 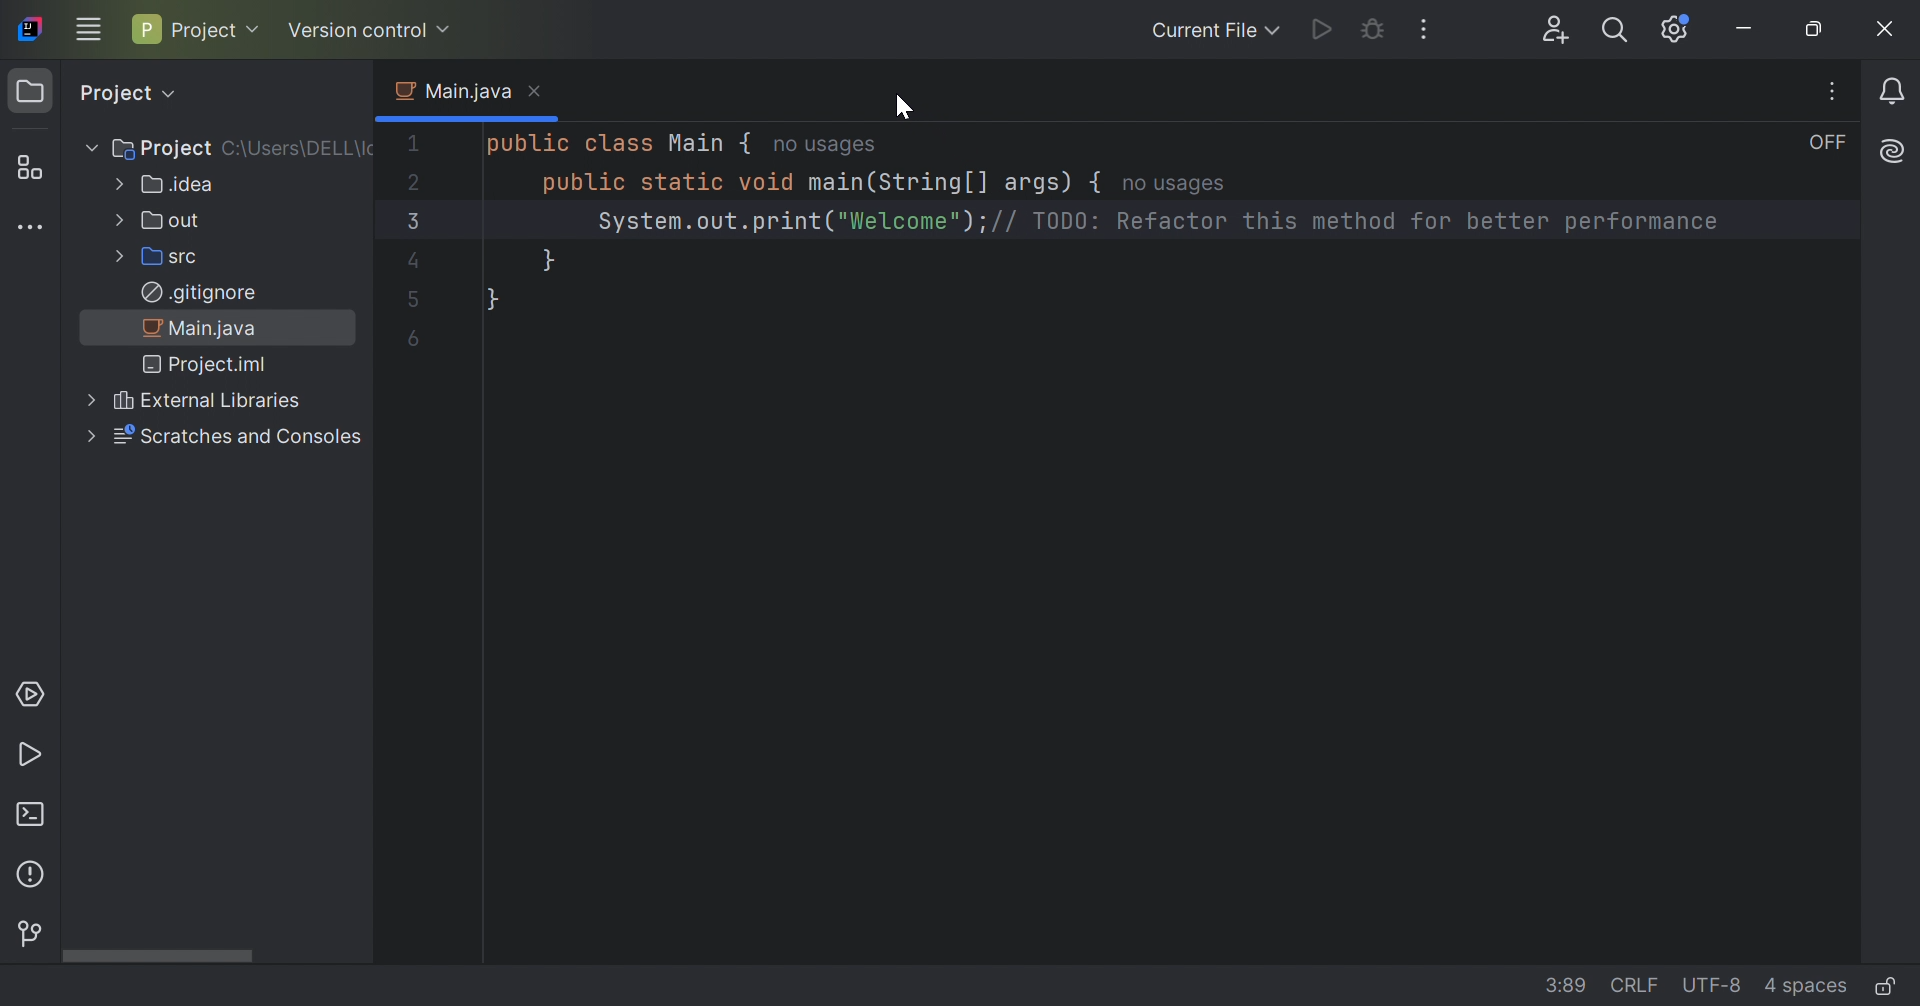 I want to click on Run, so click(x=30, y=757).